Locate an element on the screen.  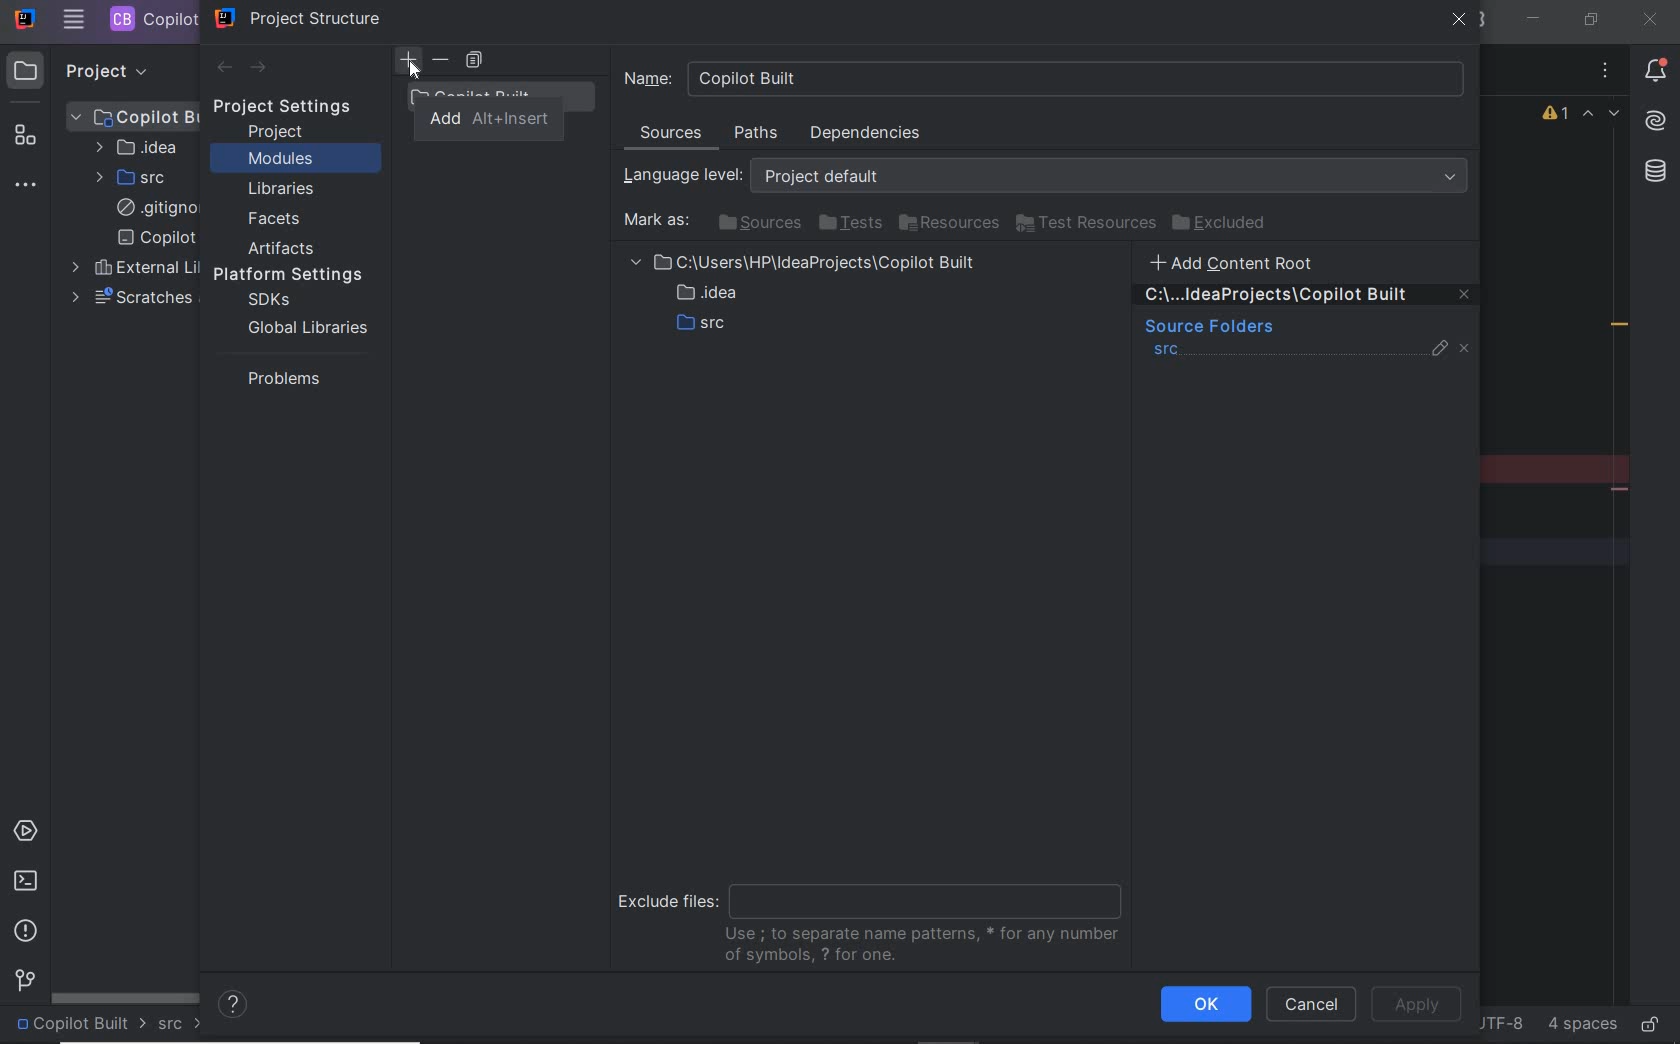
file encoding is located at coordinates (1499, 1022).